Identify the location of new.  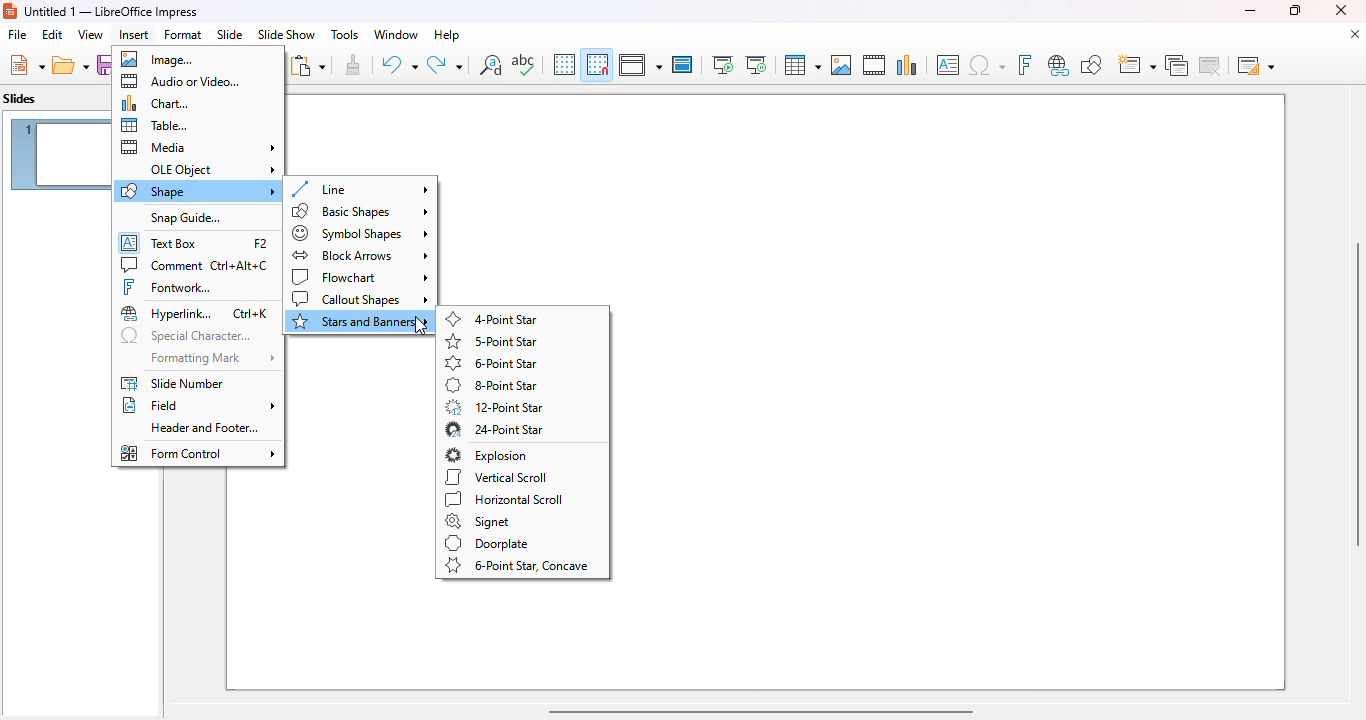
(26, 65).